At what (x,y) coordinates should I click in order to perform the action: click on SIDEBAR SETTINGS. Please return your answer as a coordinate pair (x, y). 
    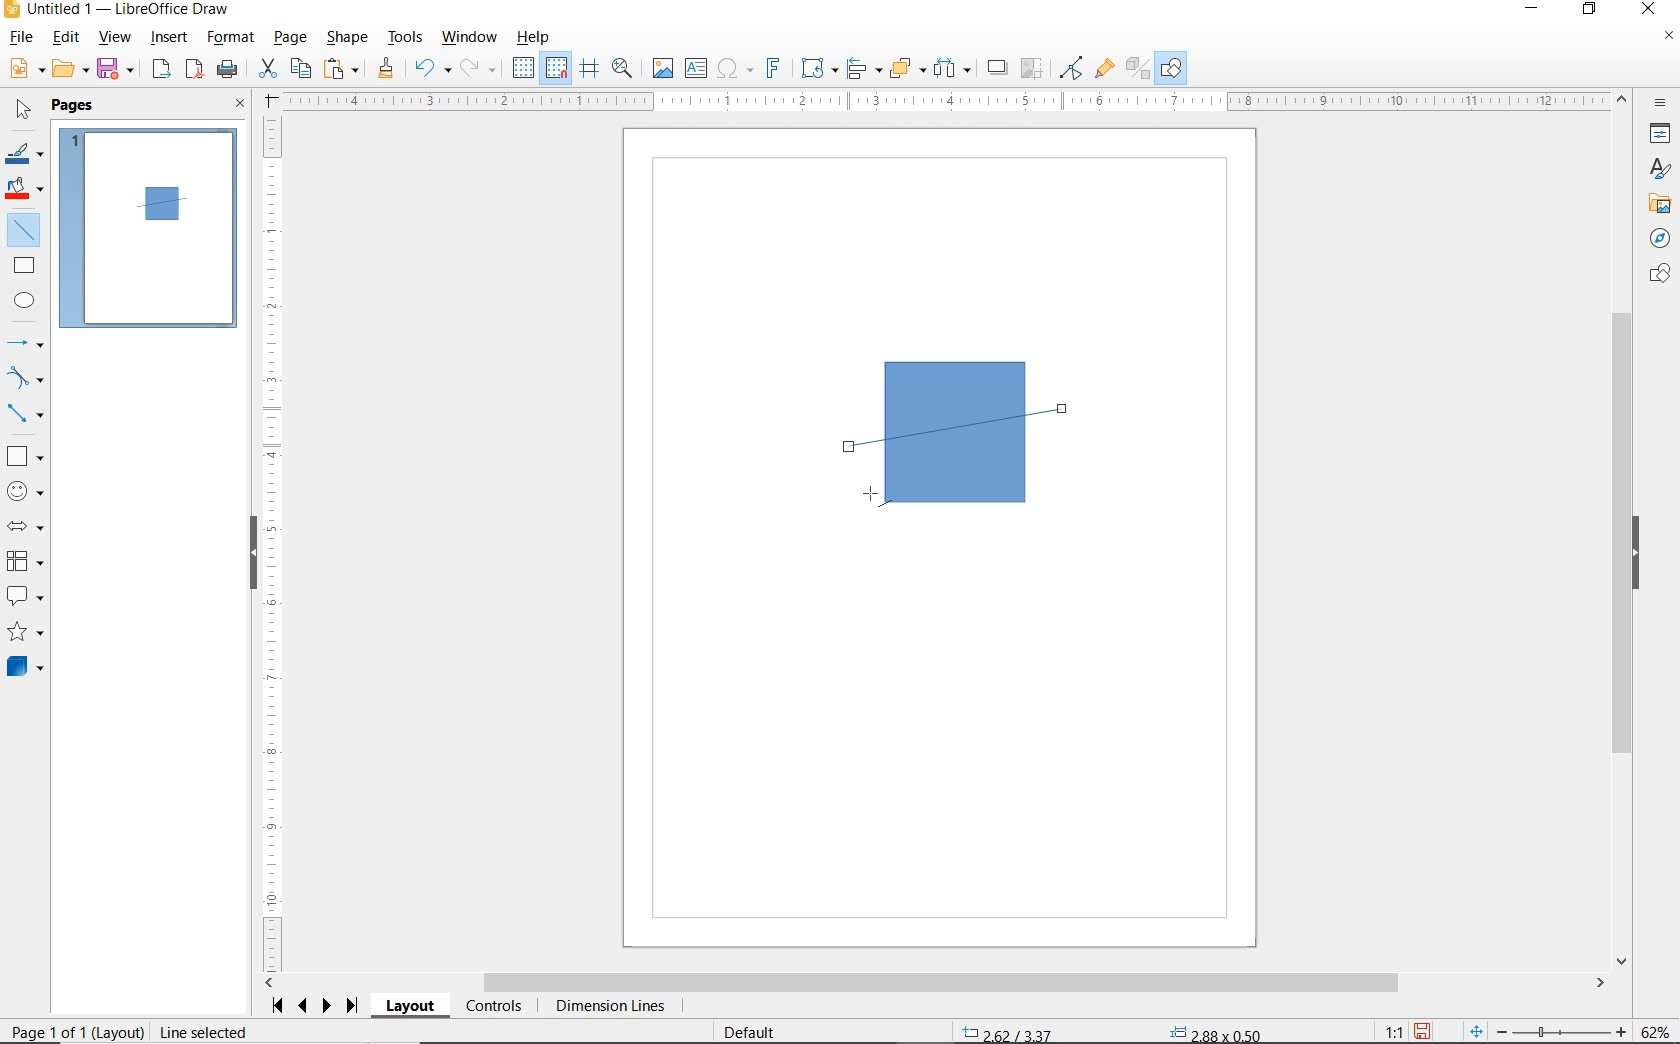
    Looking at the image, I should click on (1662, 104).